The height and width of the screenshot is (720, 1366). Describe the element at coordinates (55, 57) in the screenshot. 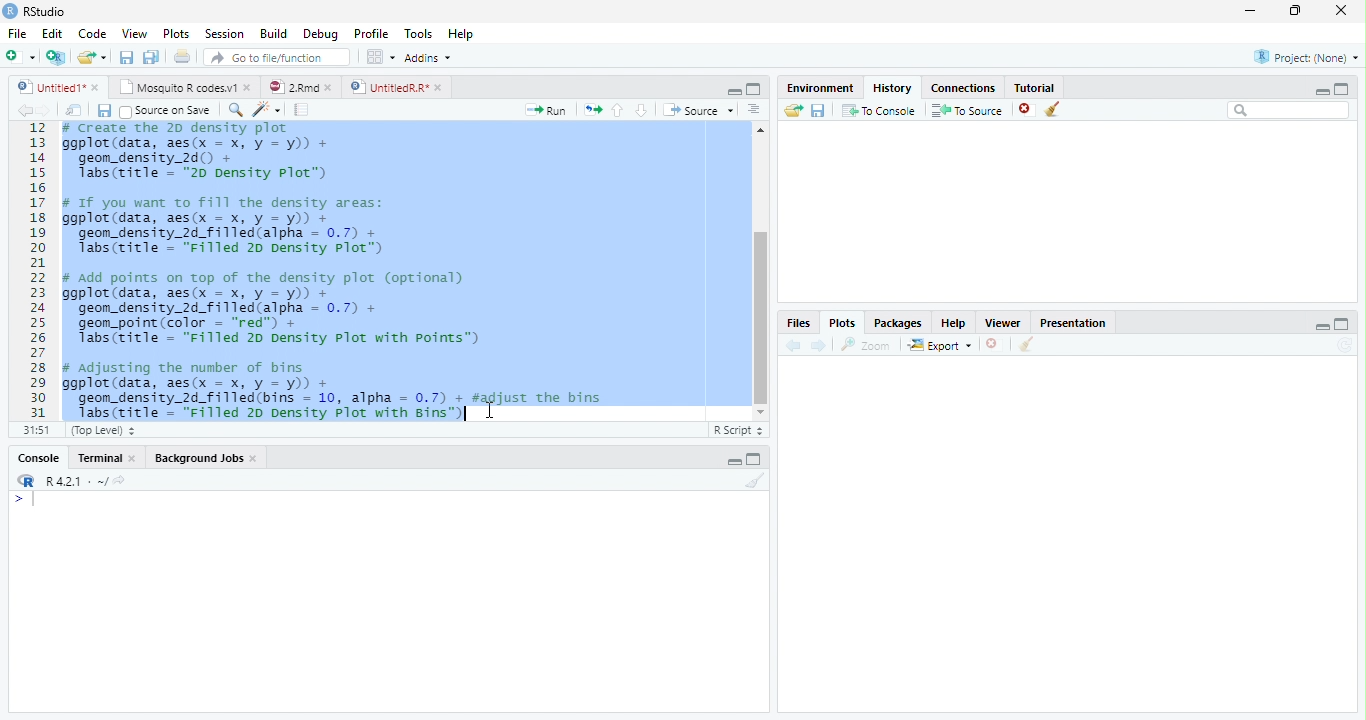

I see `Create a project` at that location.